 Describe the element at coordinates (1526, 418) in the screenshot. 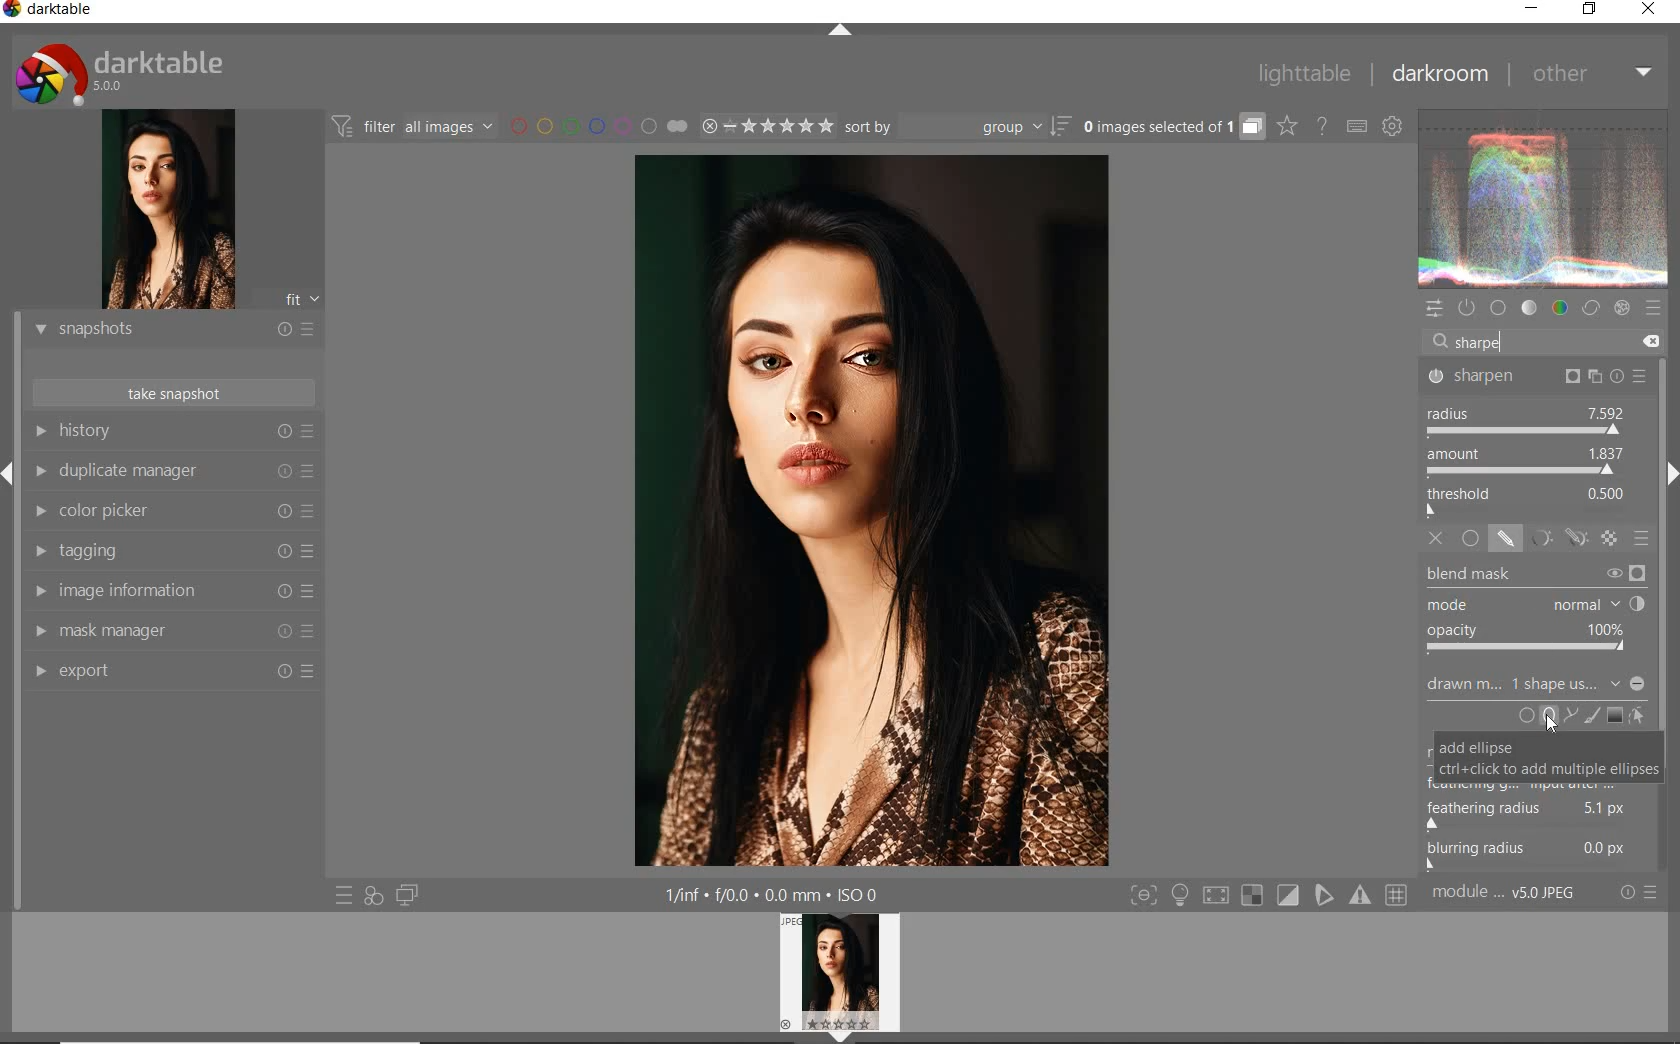

I see `RADIUS` at that location.